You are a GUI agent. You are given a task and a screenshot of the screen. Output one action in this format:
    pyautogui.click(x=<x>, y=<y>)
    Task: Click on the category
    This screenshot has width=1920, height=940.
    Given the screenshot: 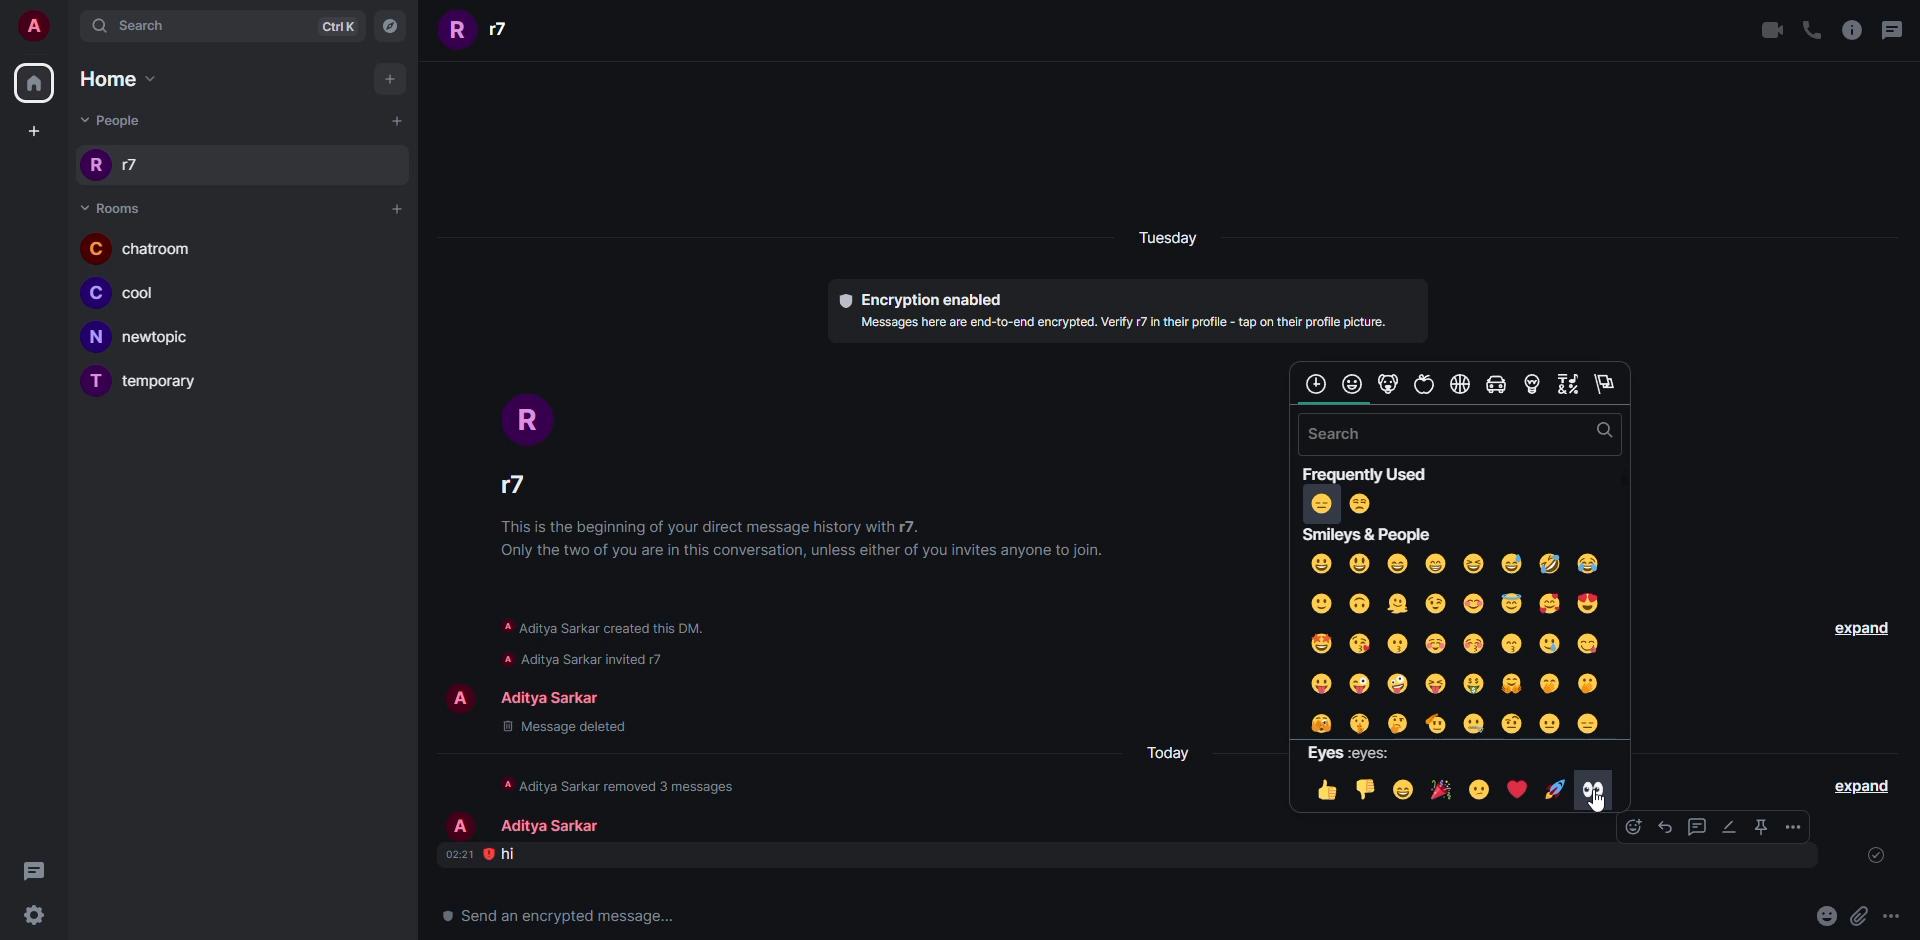 What is the action you would take?
    pyautogui.click(x=1496, y=384)
    